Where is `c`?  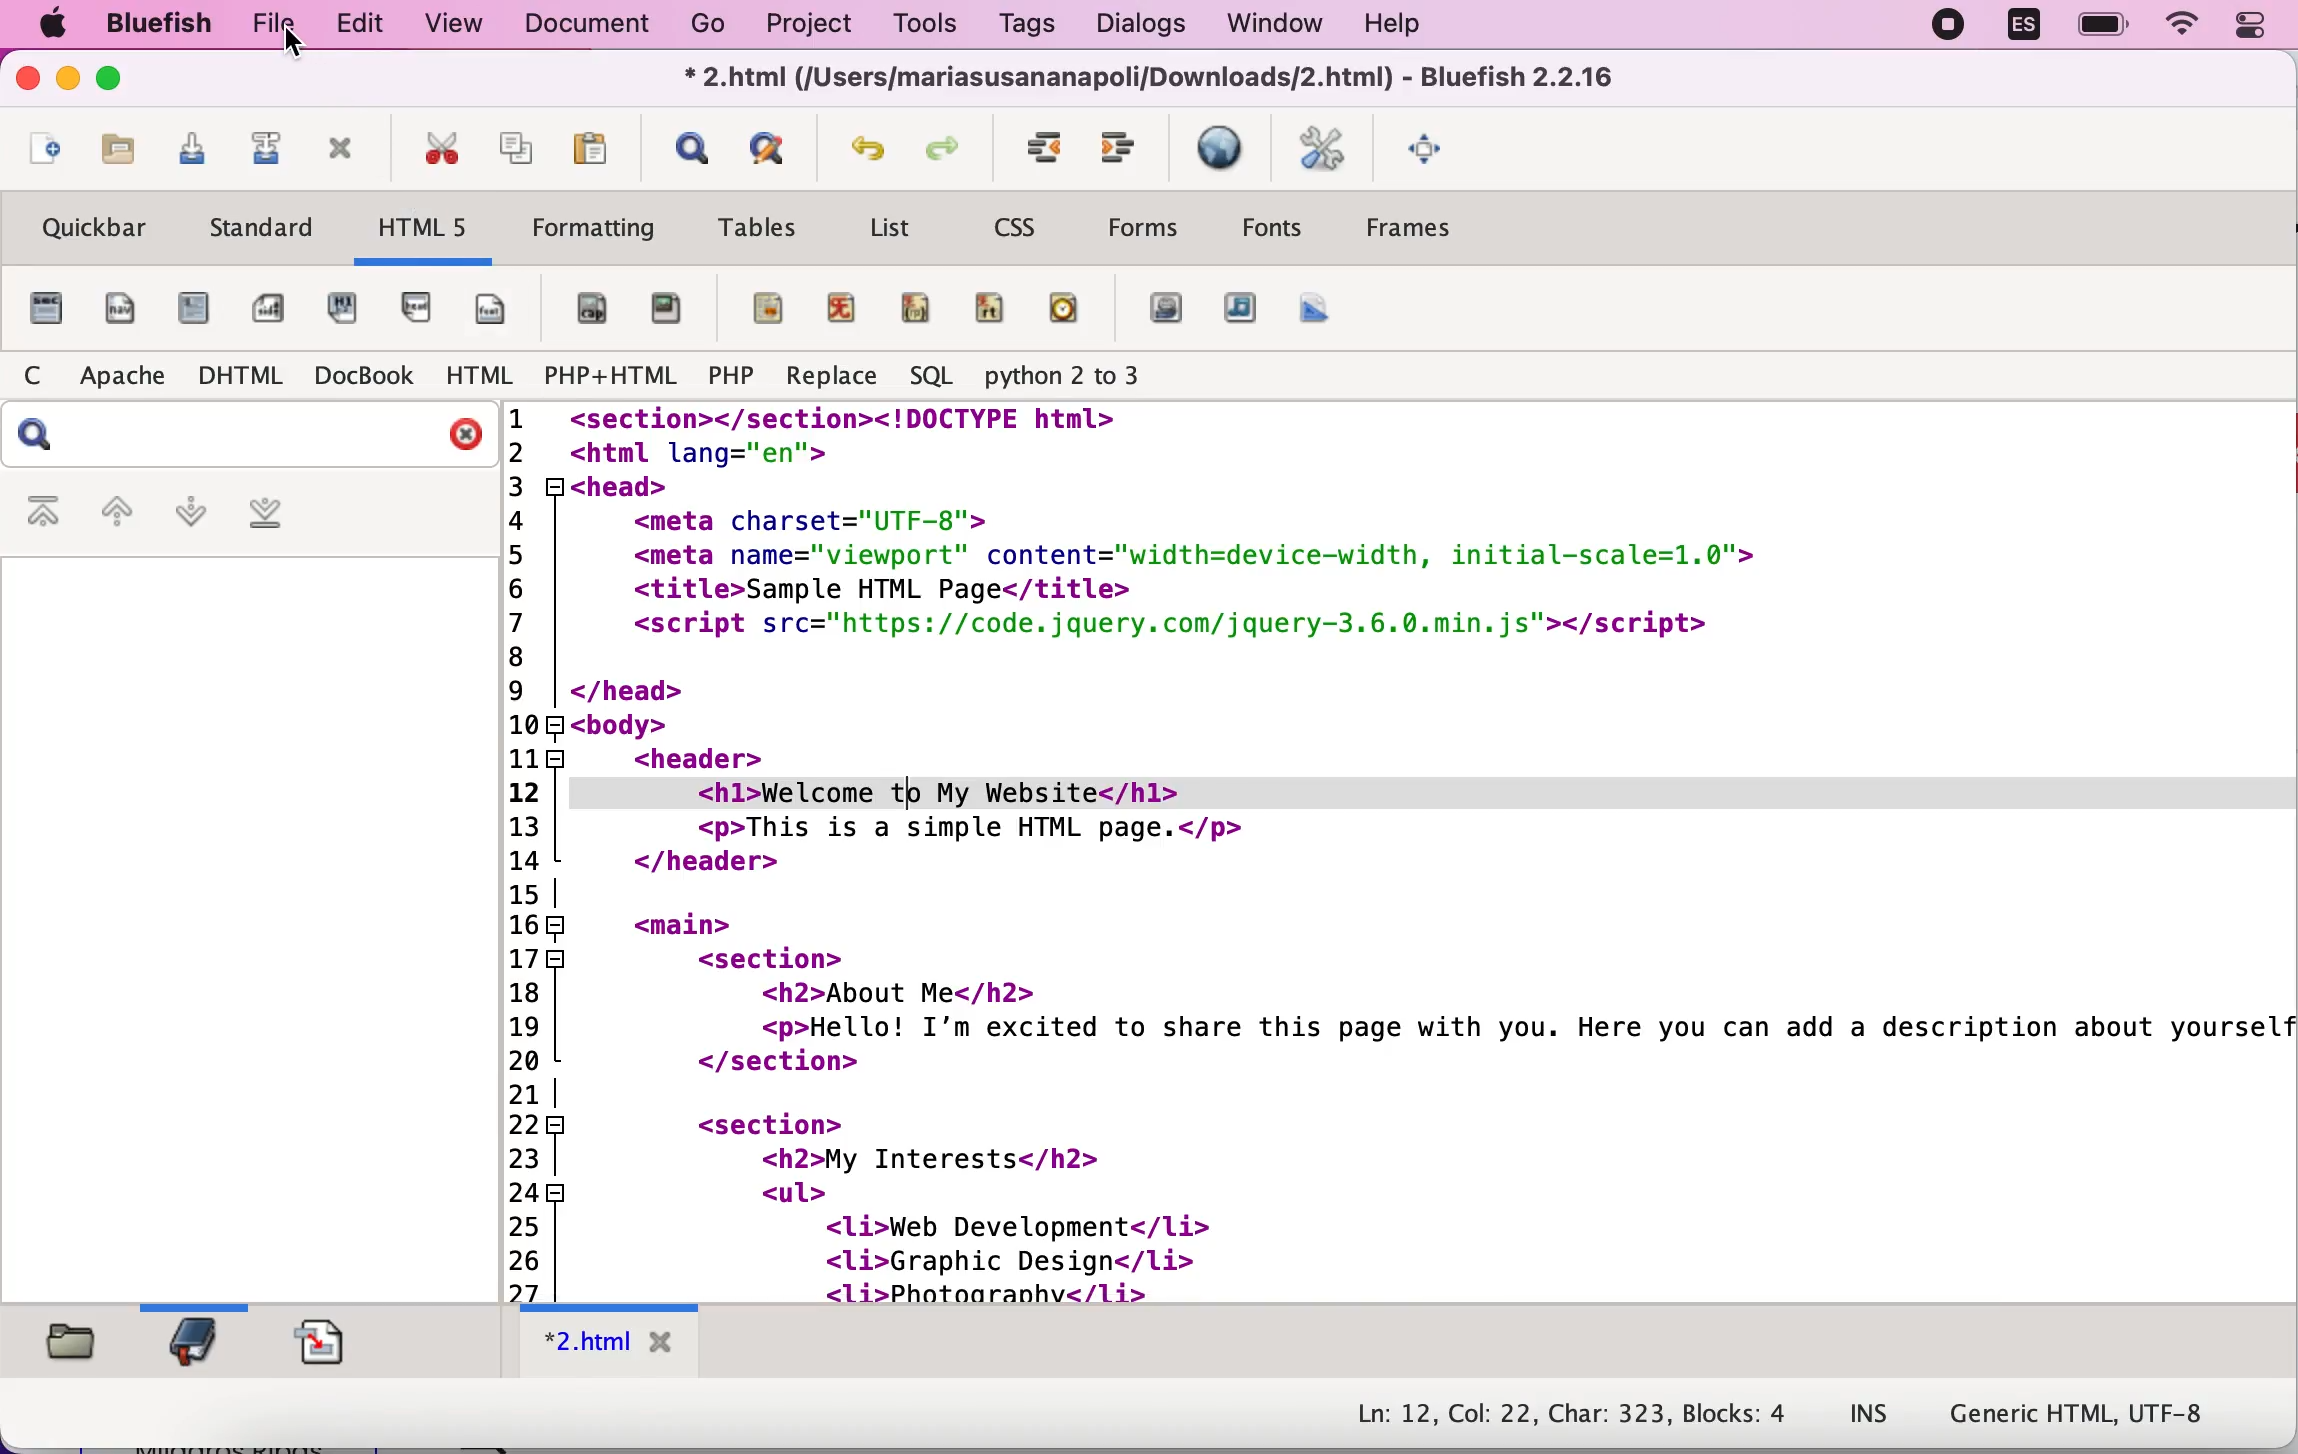 c is located at coordinates (30, 375).